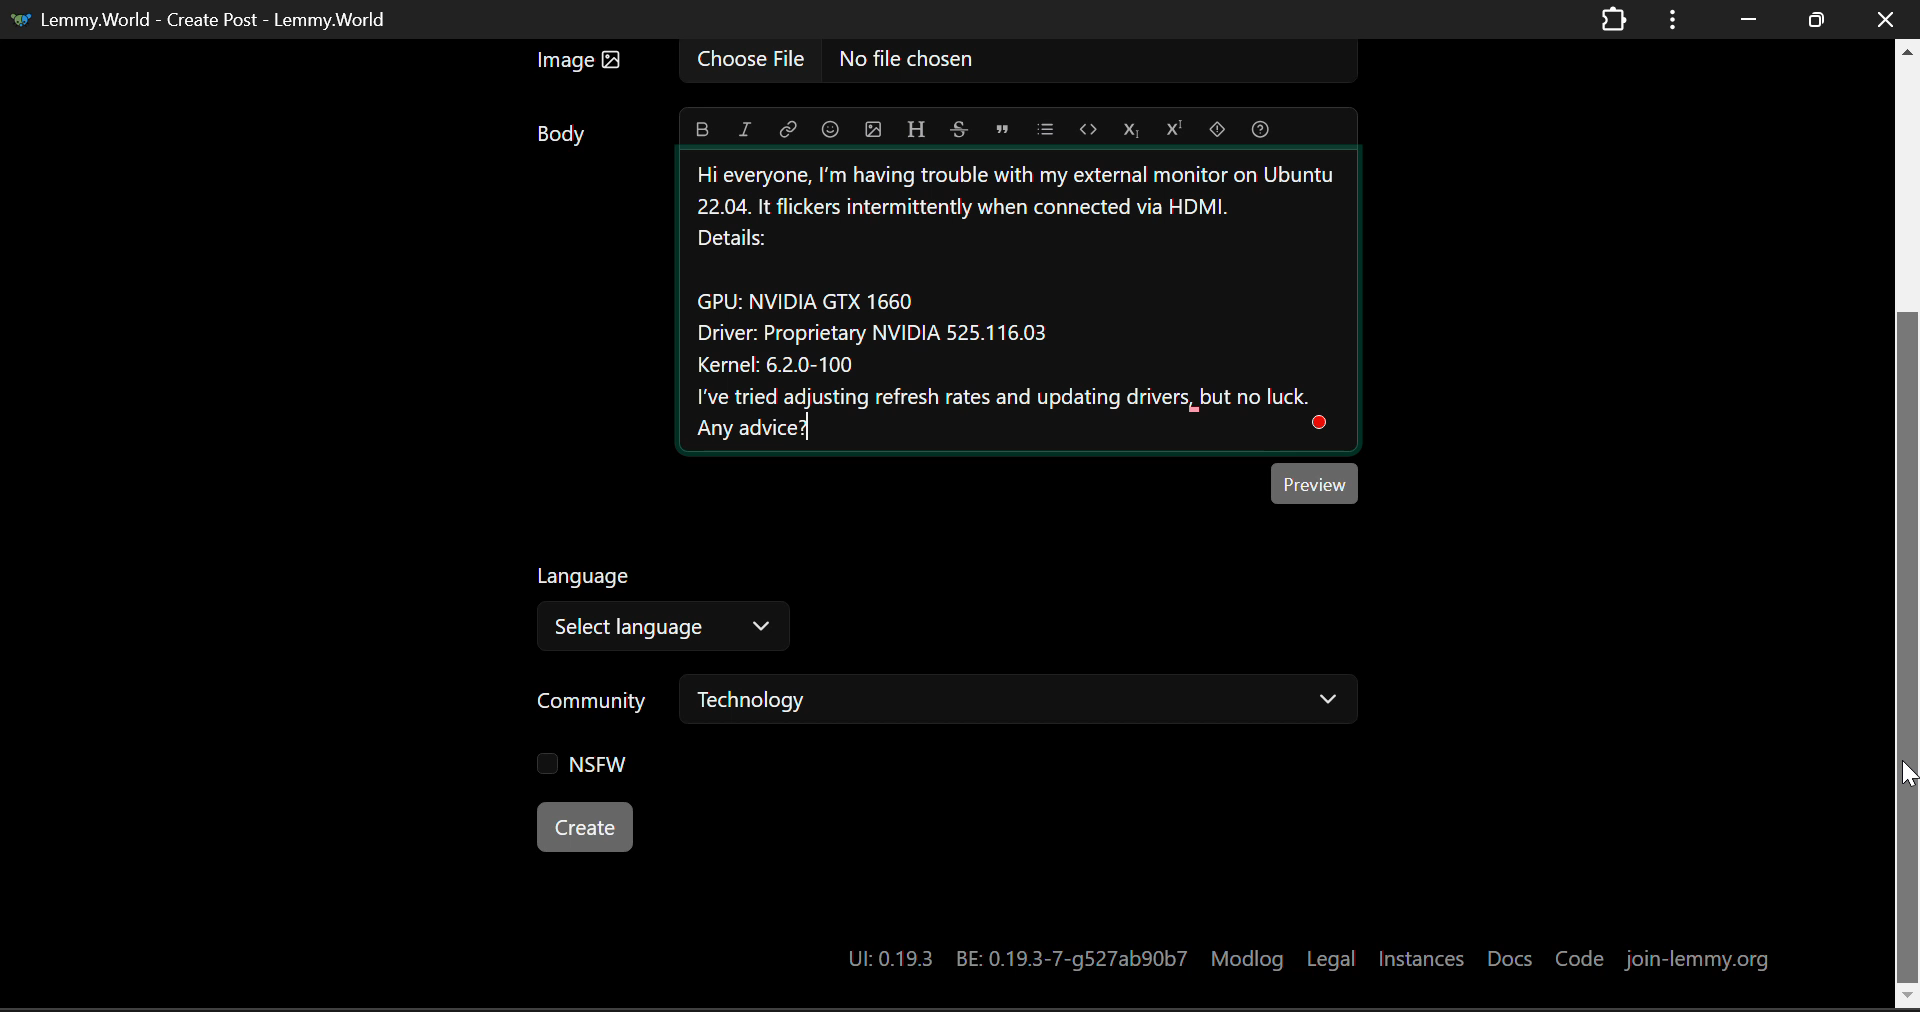 Image resolution: width=1920 pixels, height=1012 pixels. Describe the element at coordinates (1579, 956) in the screenshot. I see `Code` at that location.